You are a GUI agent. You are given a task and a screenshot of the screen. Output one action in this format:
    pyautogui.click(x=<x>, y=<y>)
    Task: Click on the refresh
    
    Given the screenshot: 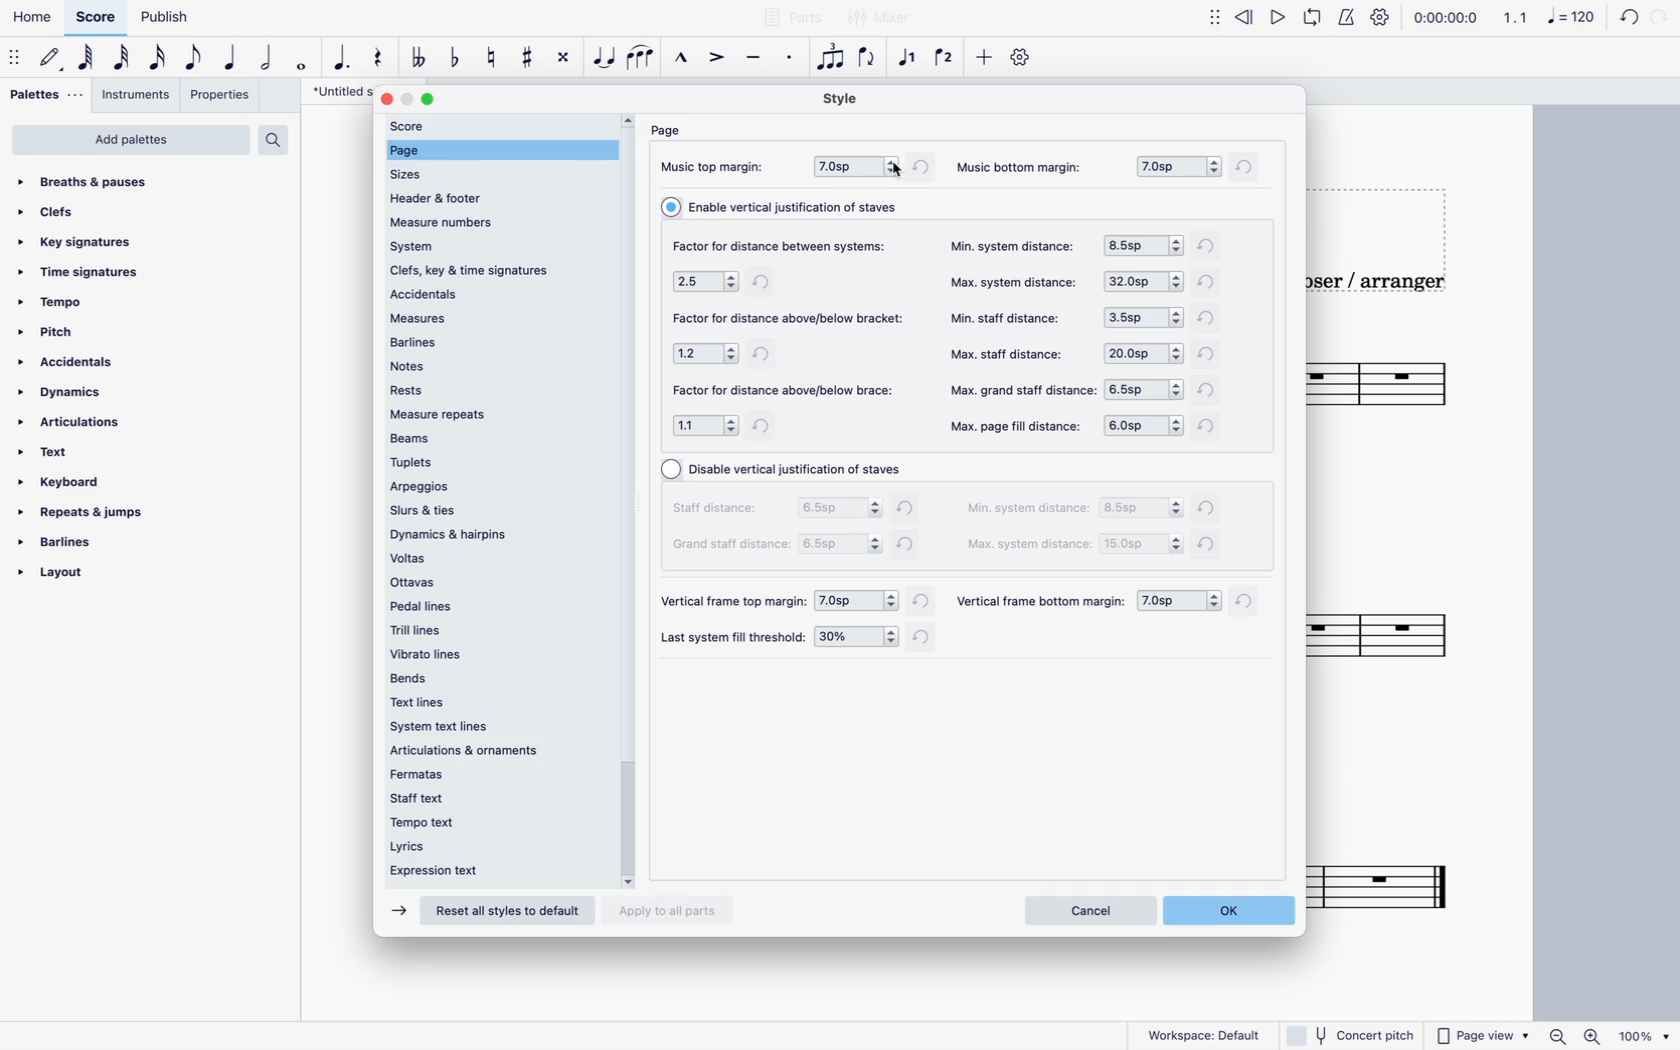 What is the action you would take?
    pyautogui.click(x=1212, y=281)
    